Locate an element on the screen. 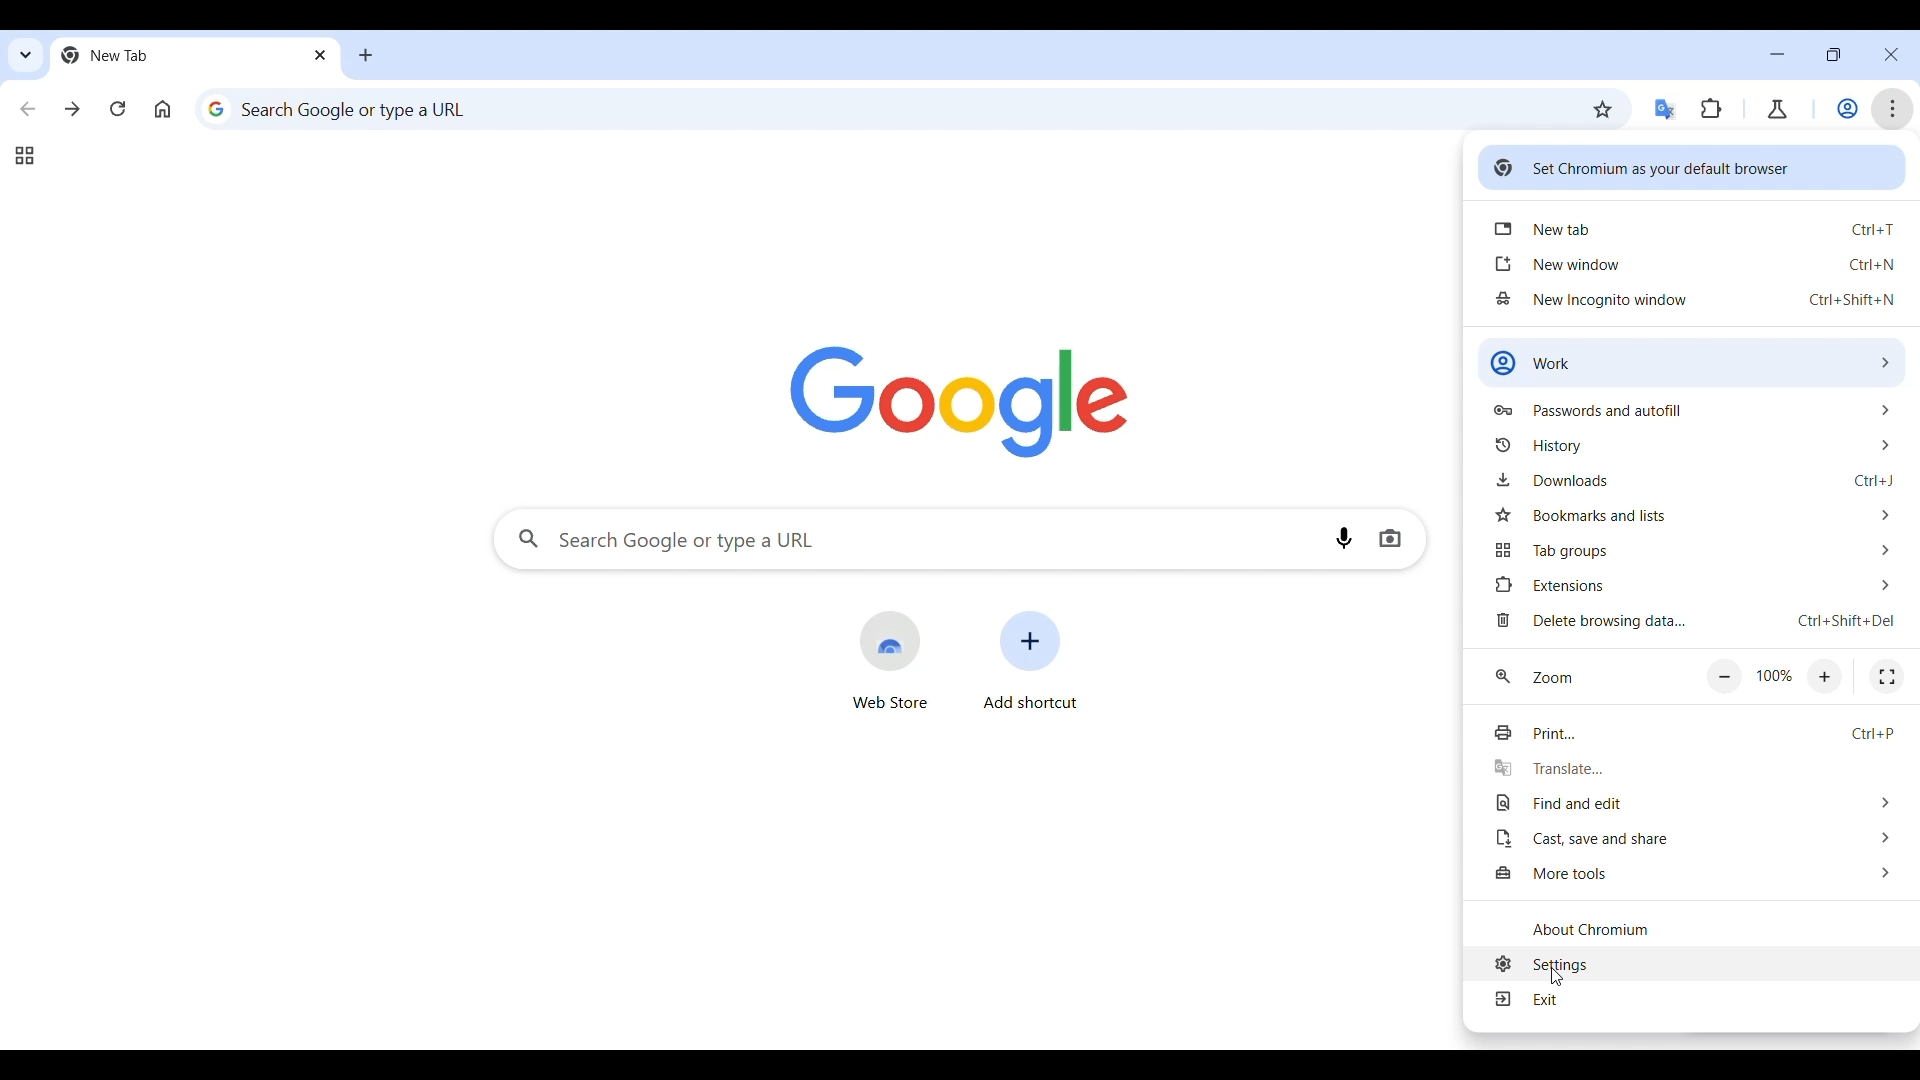 Image resolution: width=1920 pixels, height=1080 pixels. Find and edit options is located at coordinates (1696, 802).